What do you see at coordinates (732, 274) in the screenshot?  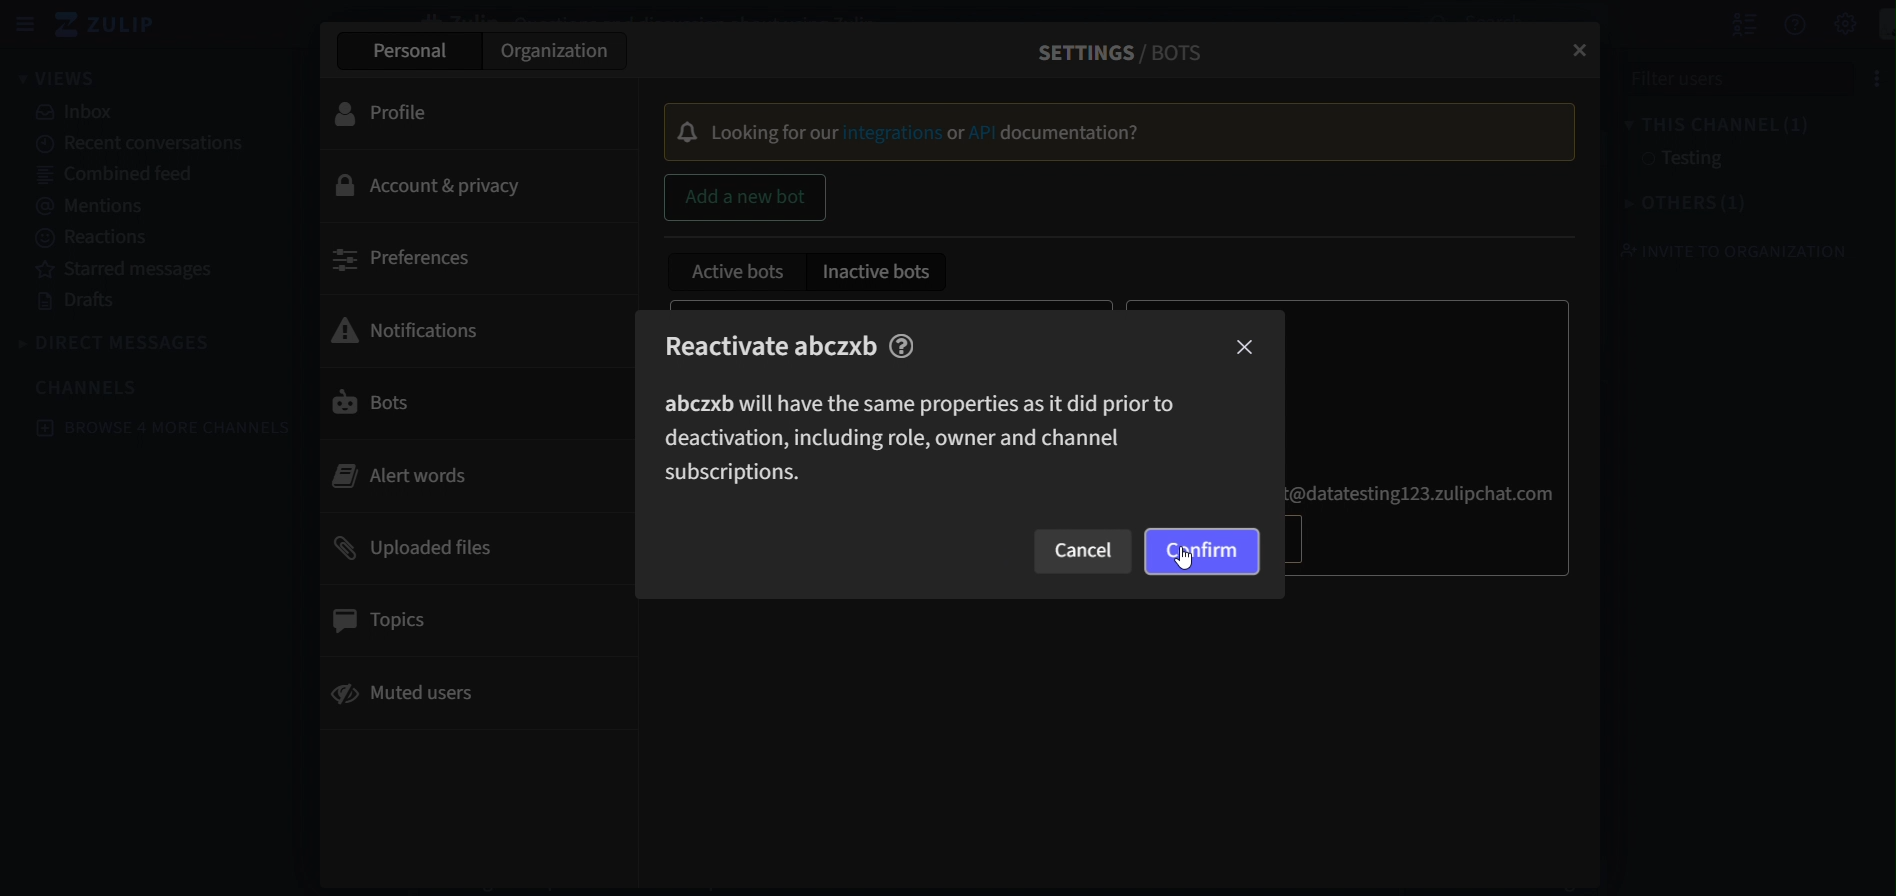 I see `active bots` at bounding box center [732, 274].